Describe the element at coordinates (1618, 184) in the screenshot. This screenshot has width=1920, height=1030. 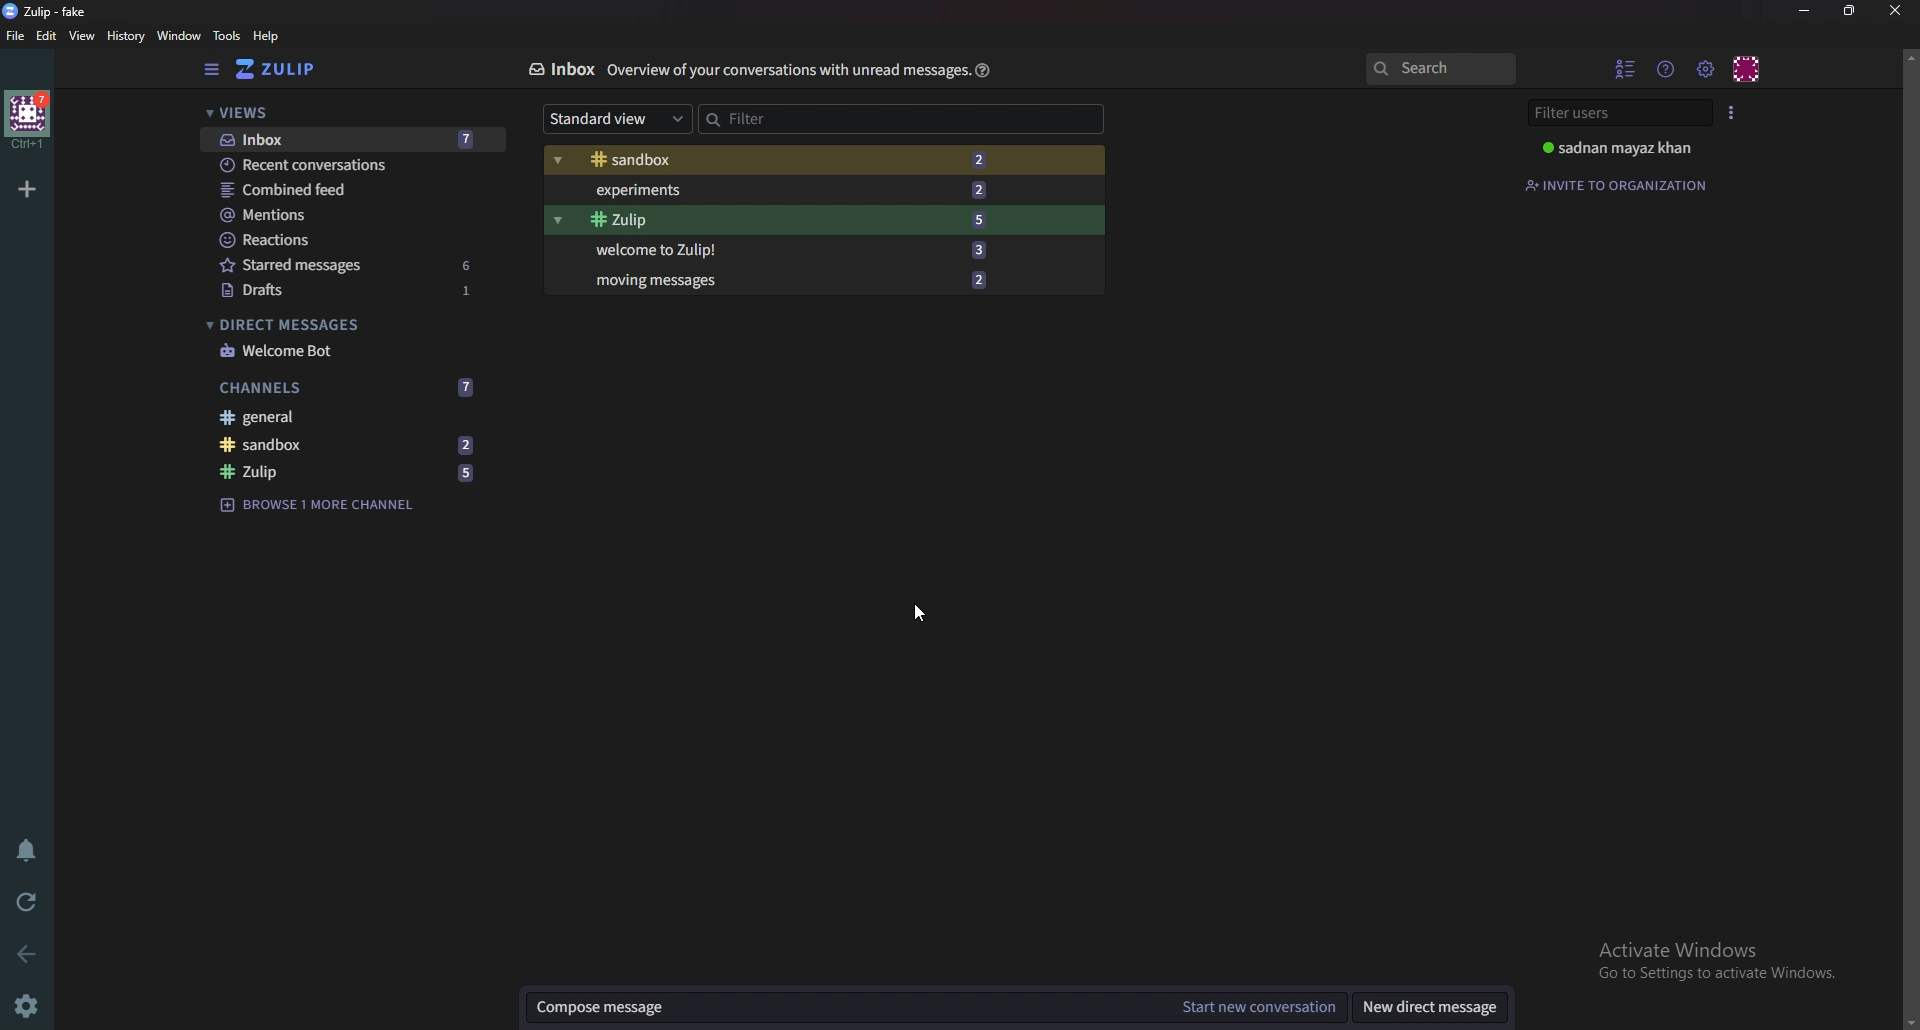
I see `Invite organization` at that location.